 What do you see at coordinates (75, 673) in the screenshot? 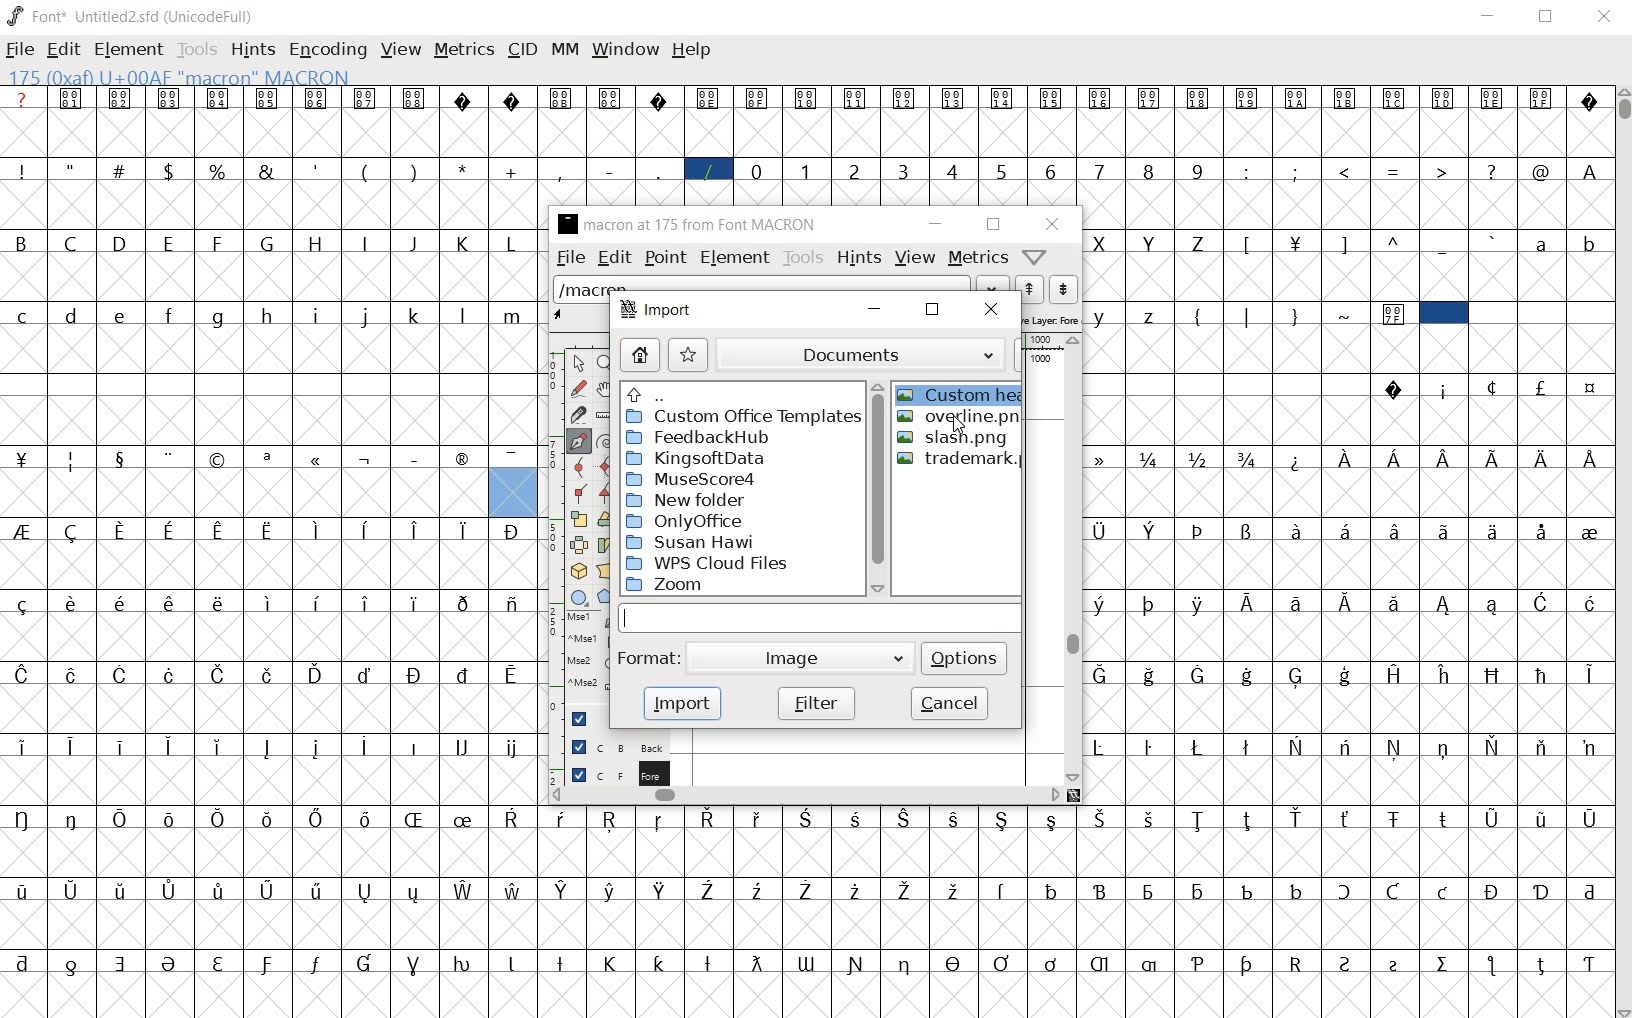
I see `Symbol` at bounding box center [75, 673].